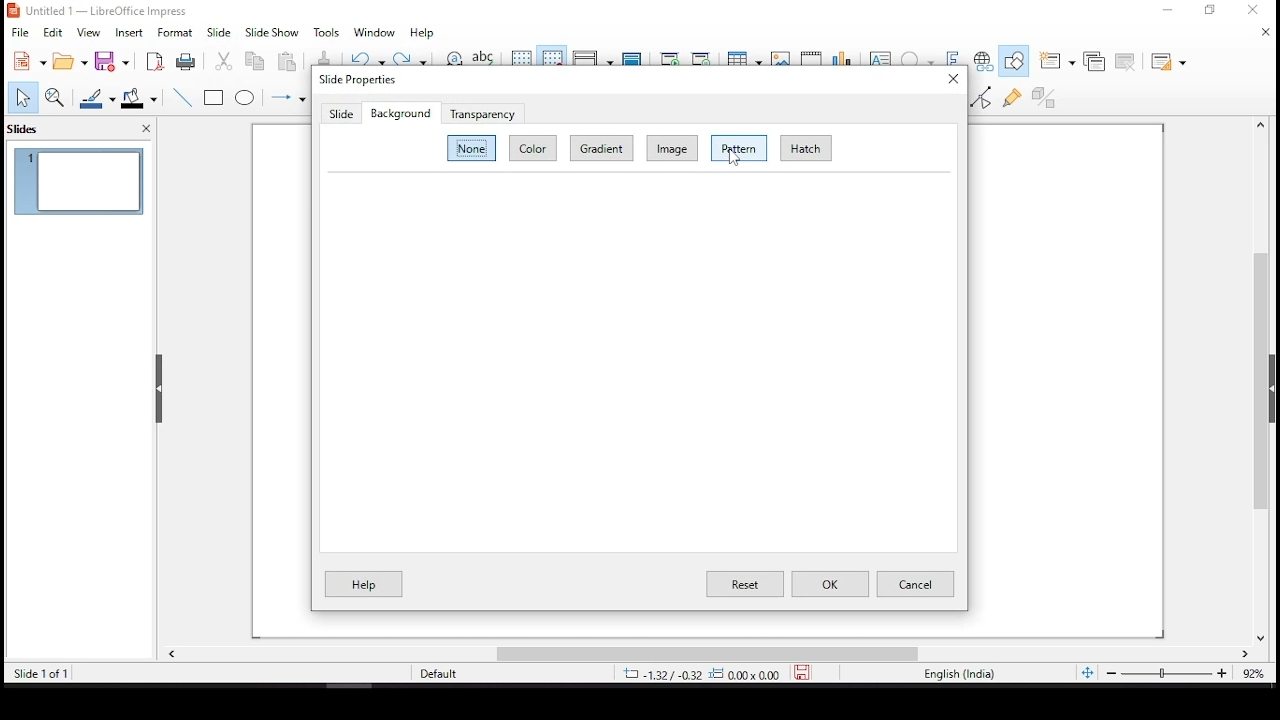 The image size is (1280, 720). I want to click on ok, so click(829, 584).